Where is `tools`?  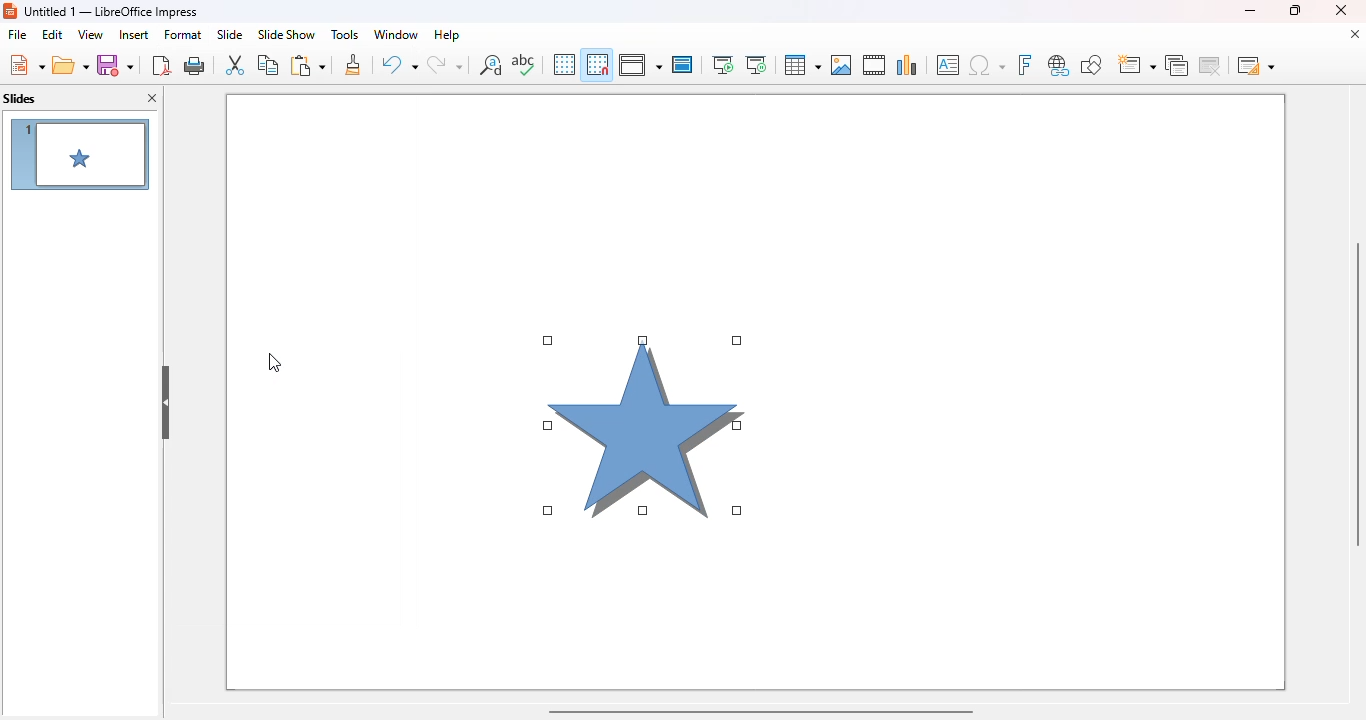 tools is located at coordinates (344, 34).